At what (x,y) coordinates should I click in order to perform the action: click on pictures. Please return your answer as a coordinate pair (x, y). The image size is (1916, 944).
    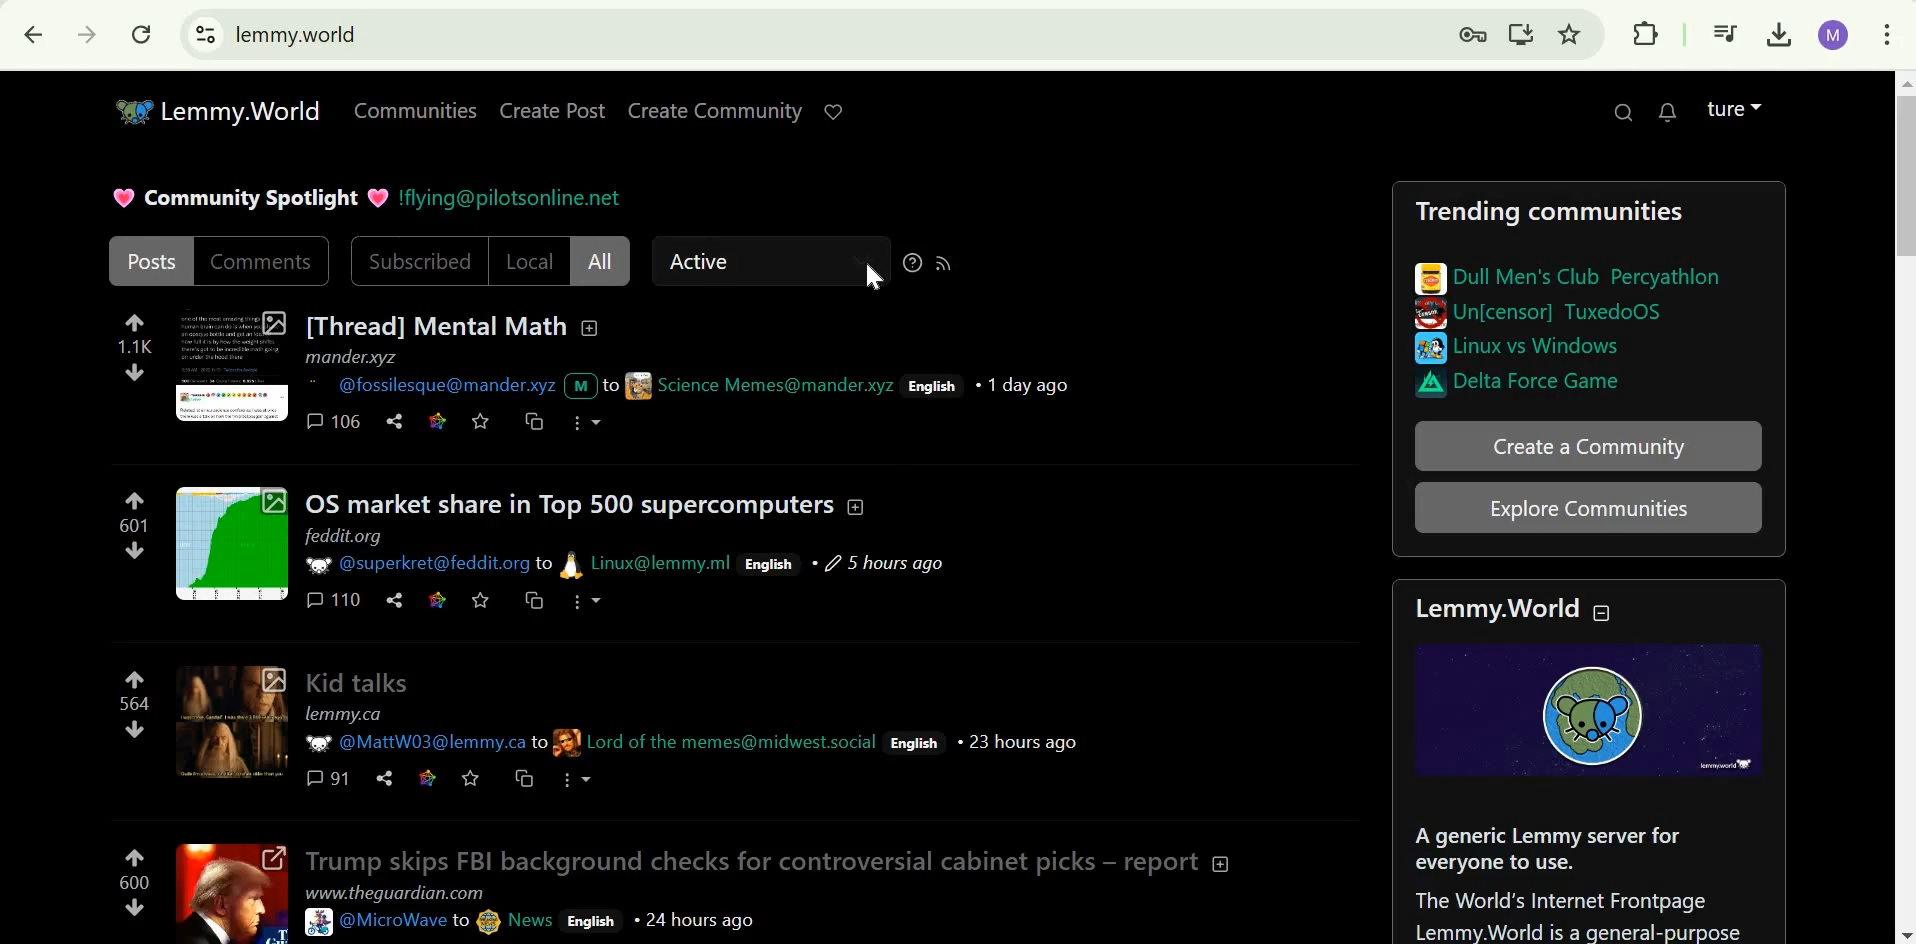
    Looking at the image, I should click on (1425, 272).